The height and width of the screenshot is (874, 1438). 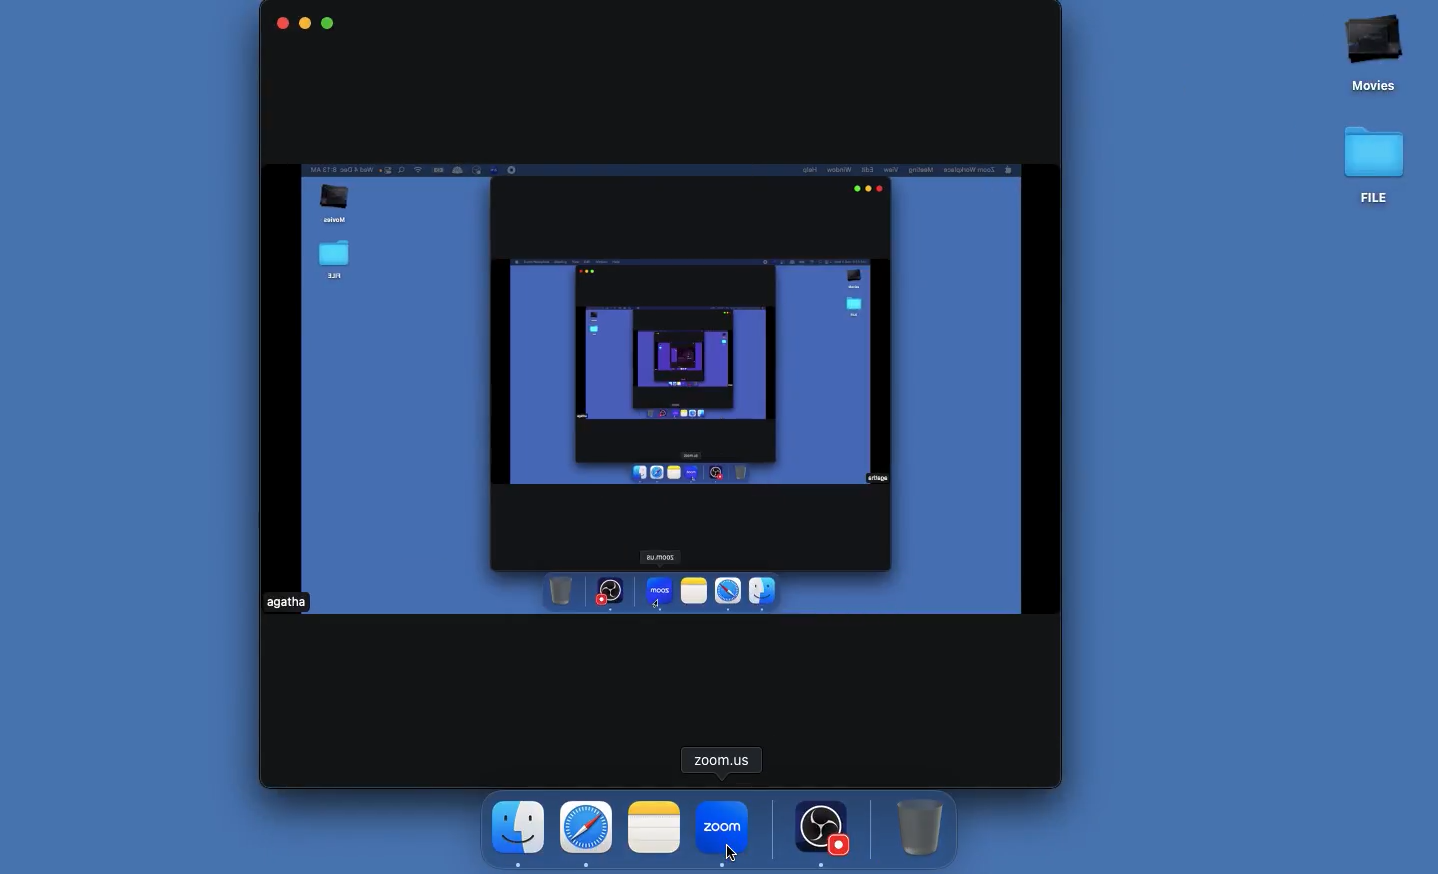 What do you see at coordinates (723, 759) in the screenshot?
I see `Zoom us` at bounding box center [723, 759].